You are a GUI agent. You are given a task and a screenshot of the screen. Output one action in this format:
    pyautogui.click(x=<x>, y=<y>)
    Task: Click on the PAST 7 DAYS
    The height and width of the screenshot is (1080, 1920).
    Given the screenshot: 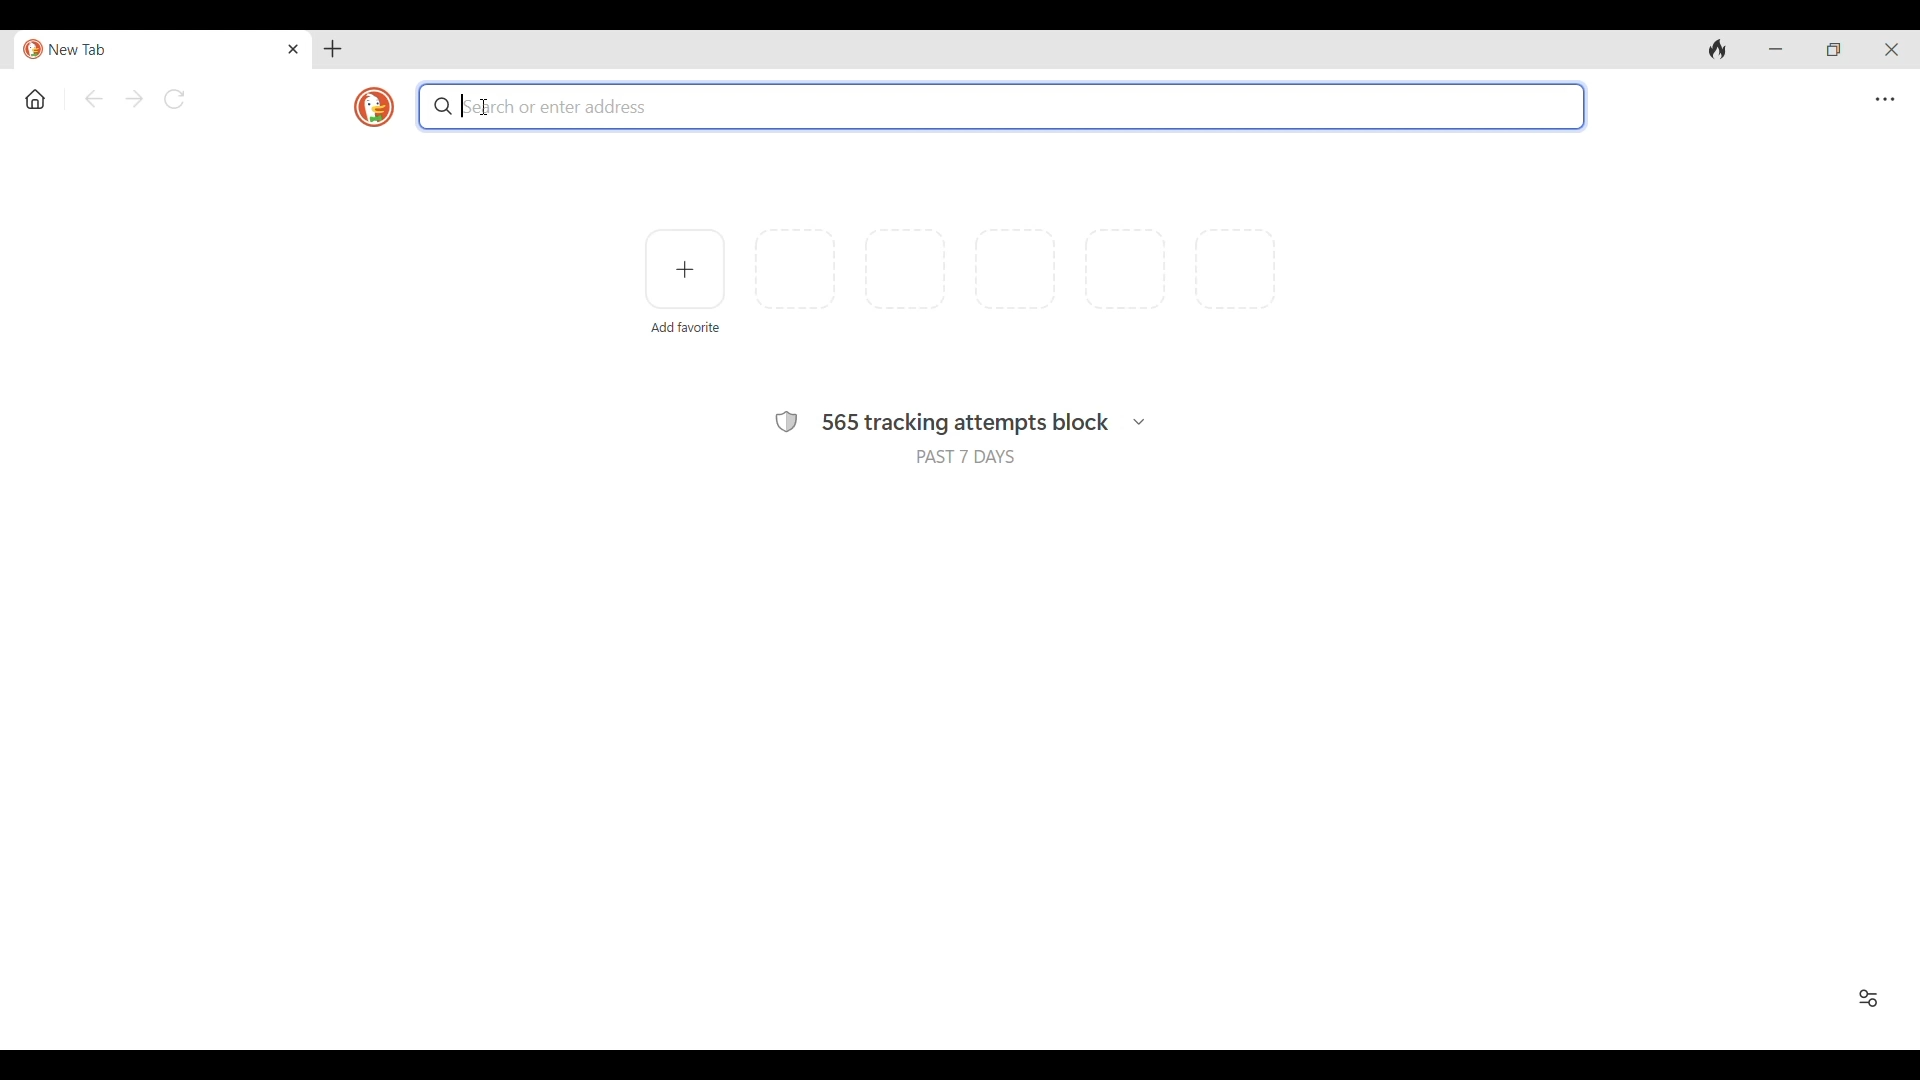 What is the action you would take?
    pyautogui.click(x=965, y=457)
    